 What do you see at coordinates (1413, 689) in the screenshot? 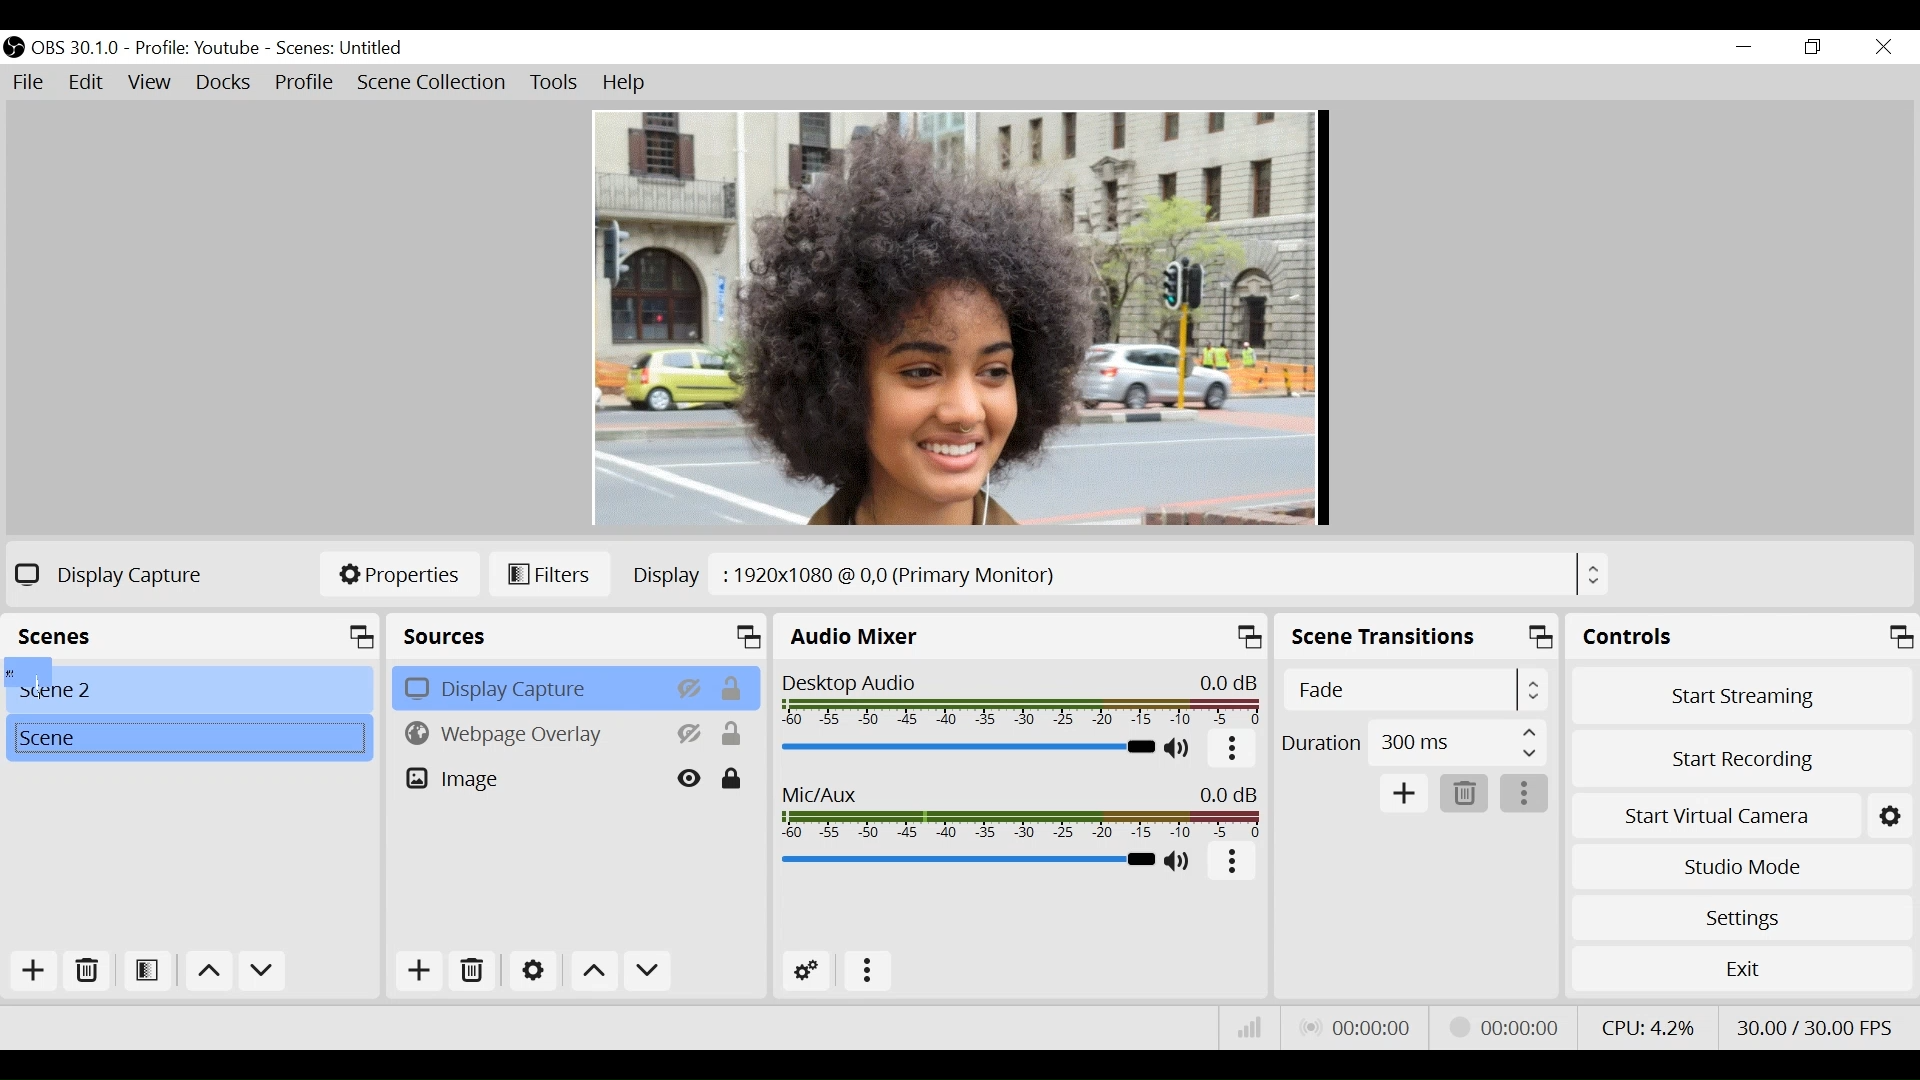
I see `Select Scene Transitions ` at bounding box center [1413, 689].